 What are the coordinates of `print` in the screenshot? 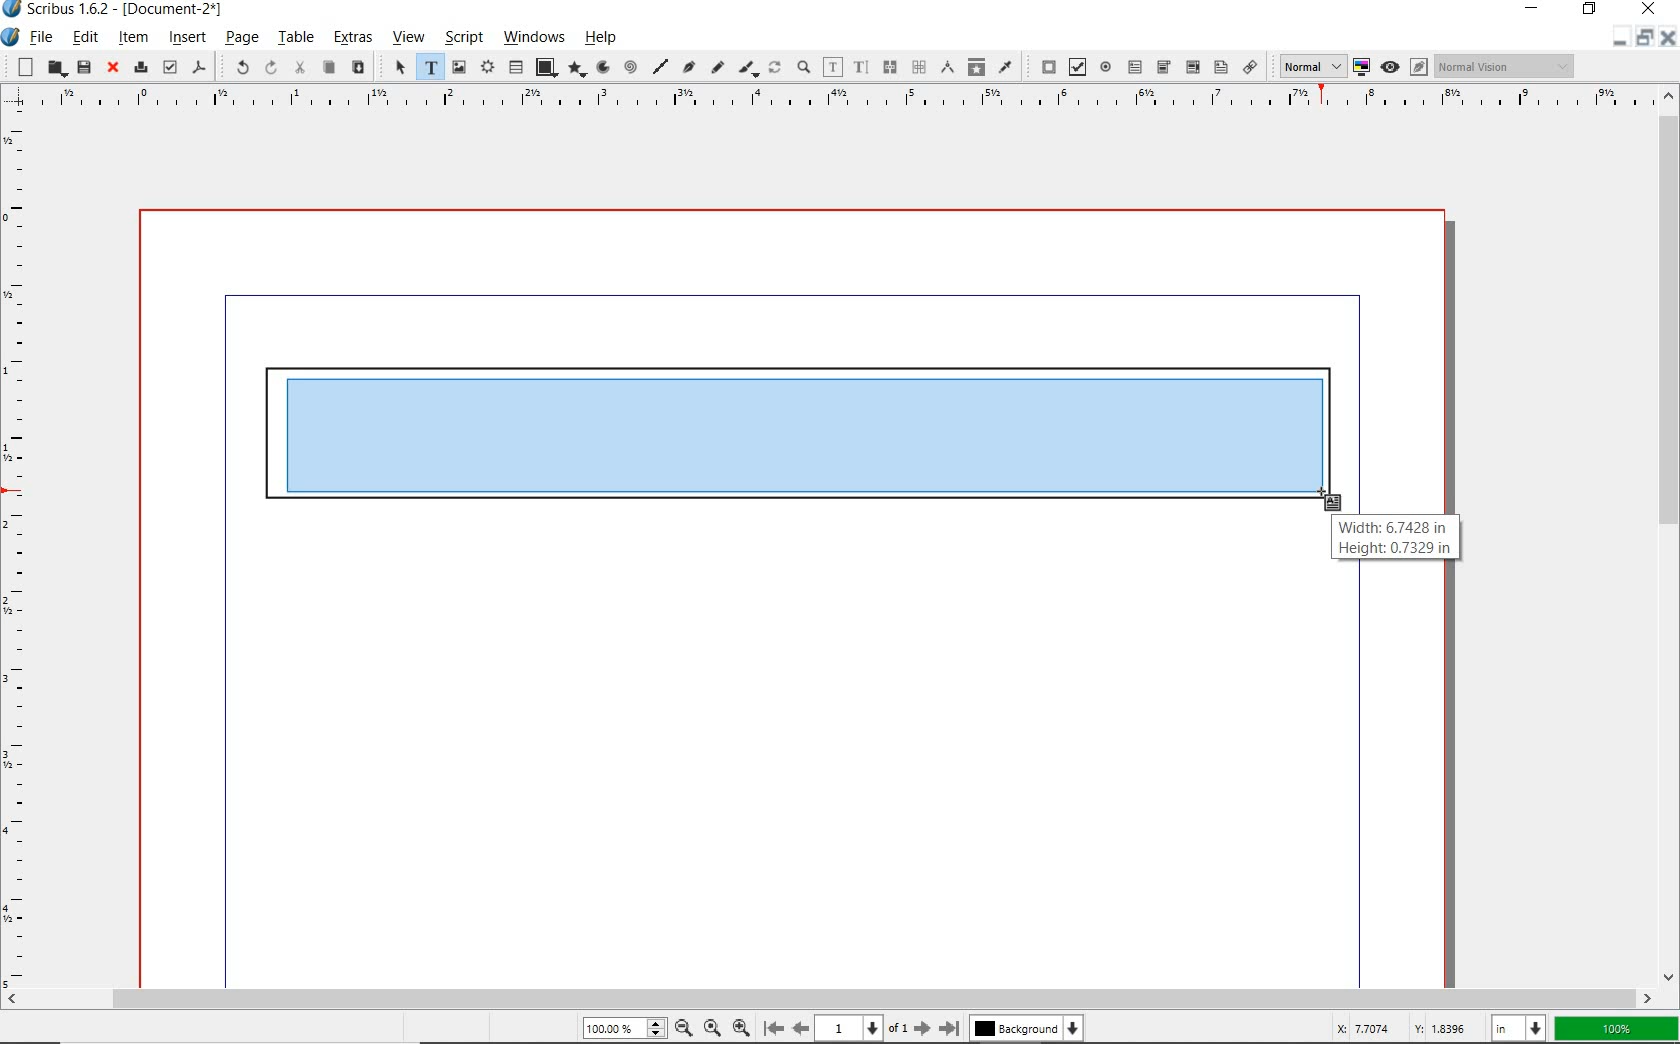 It's located at (140, 67).